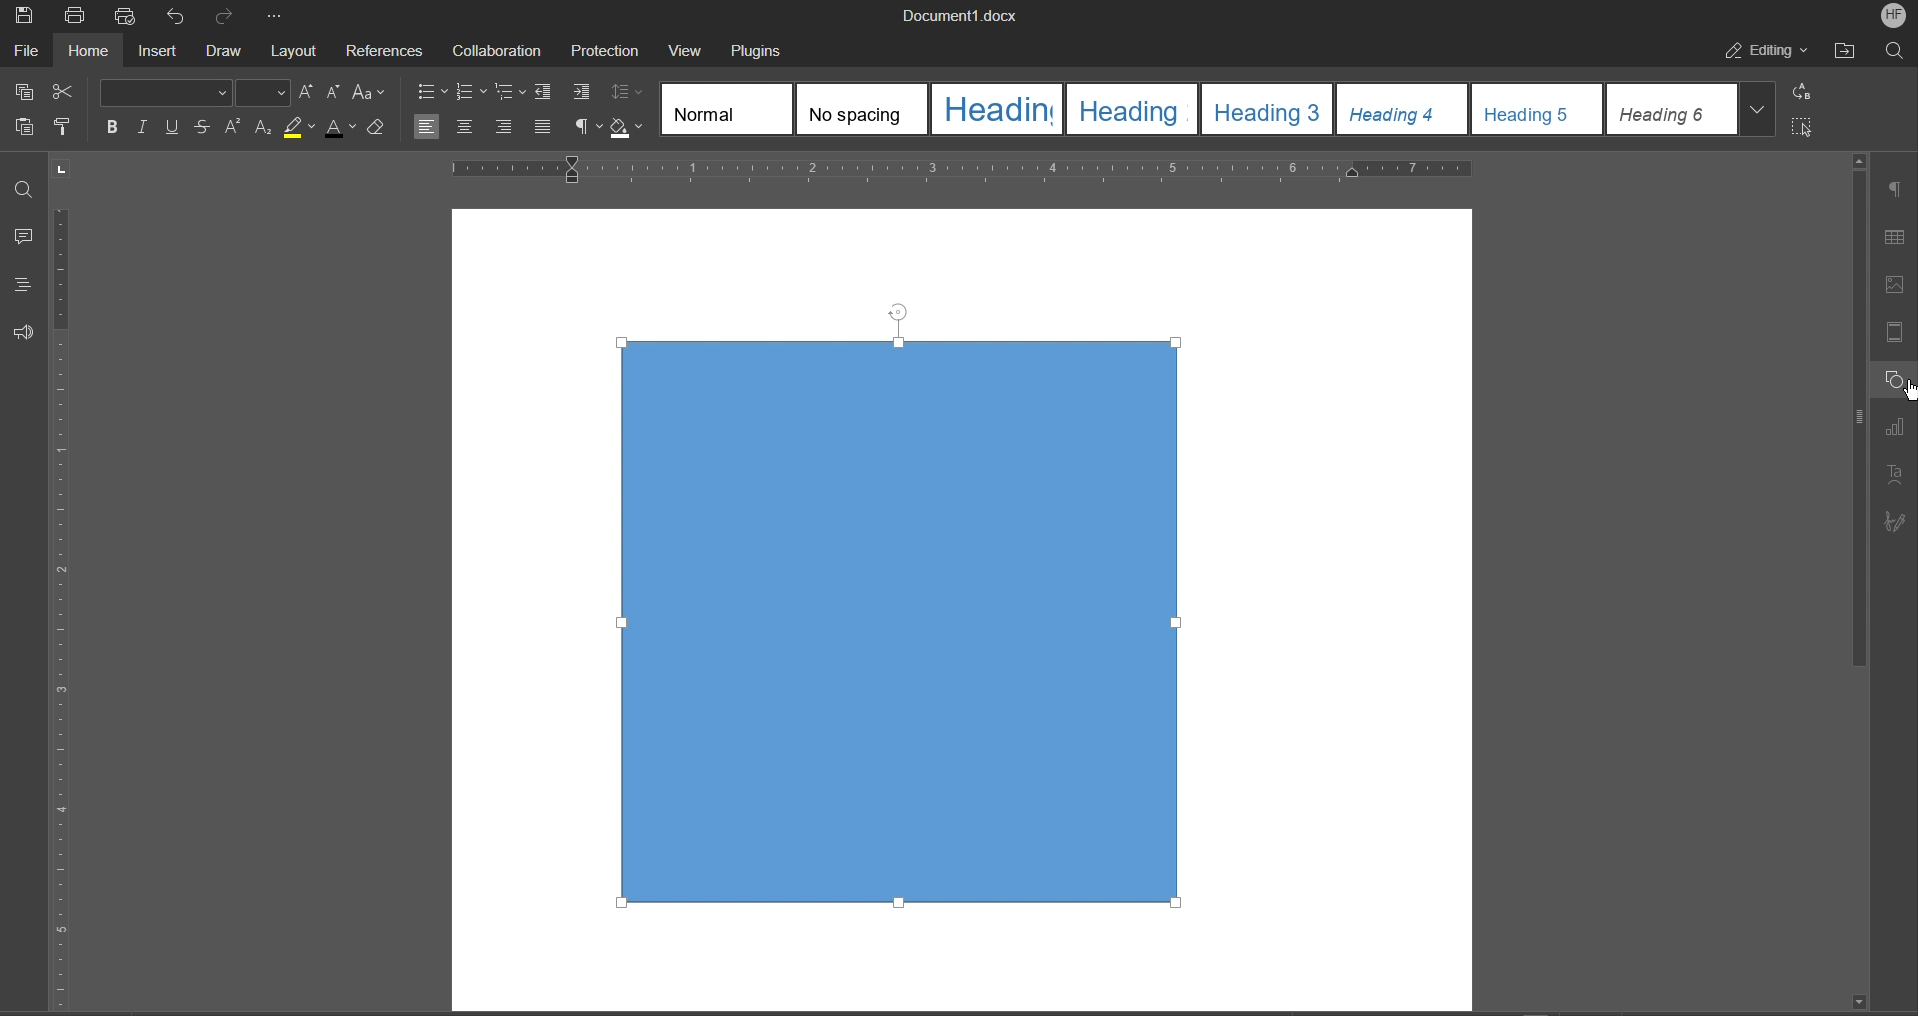 This screenshot has height=1016, width=1918. Describe the element at coordinates (963, 169) in the screenshot. I see `Horizontal Ruler` at that location.